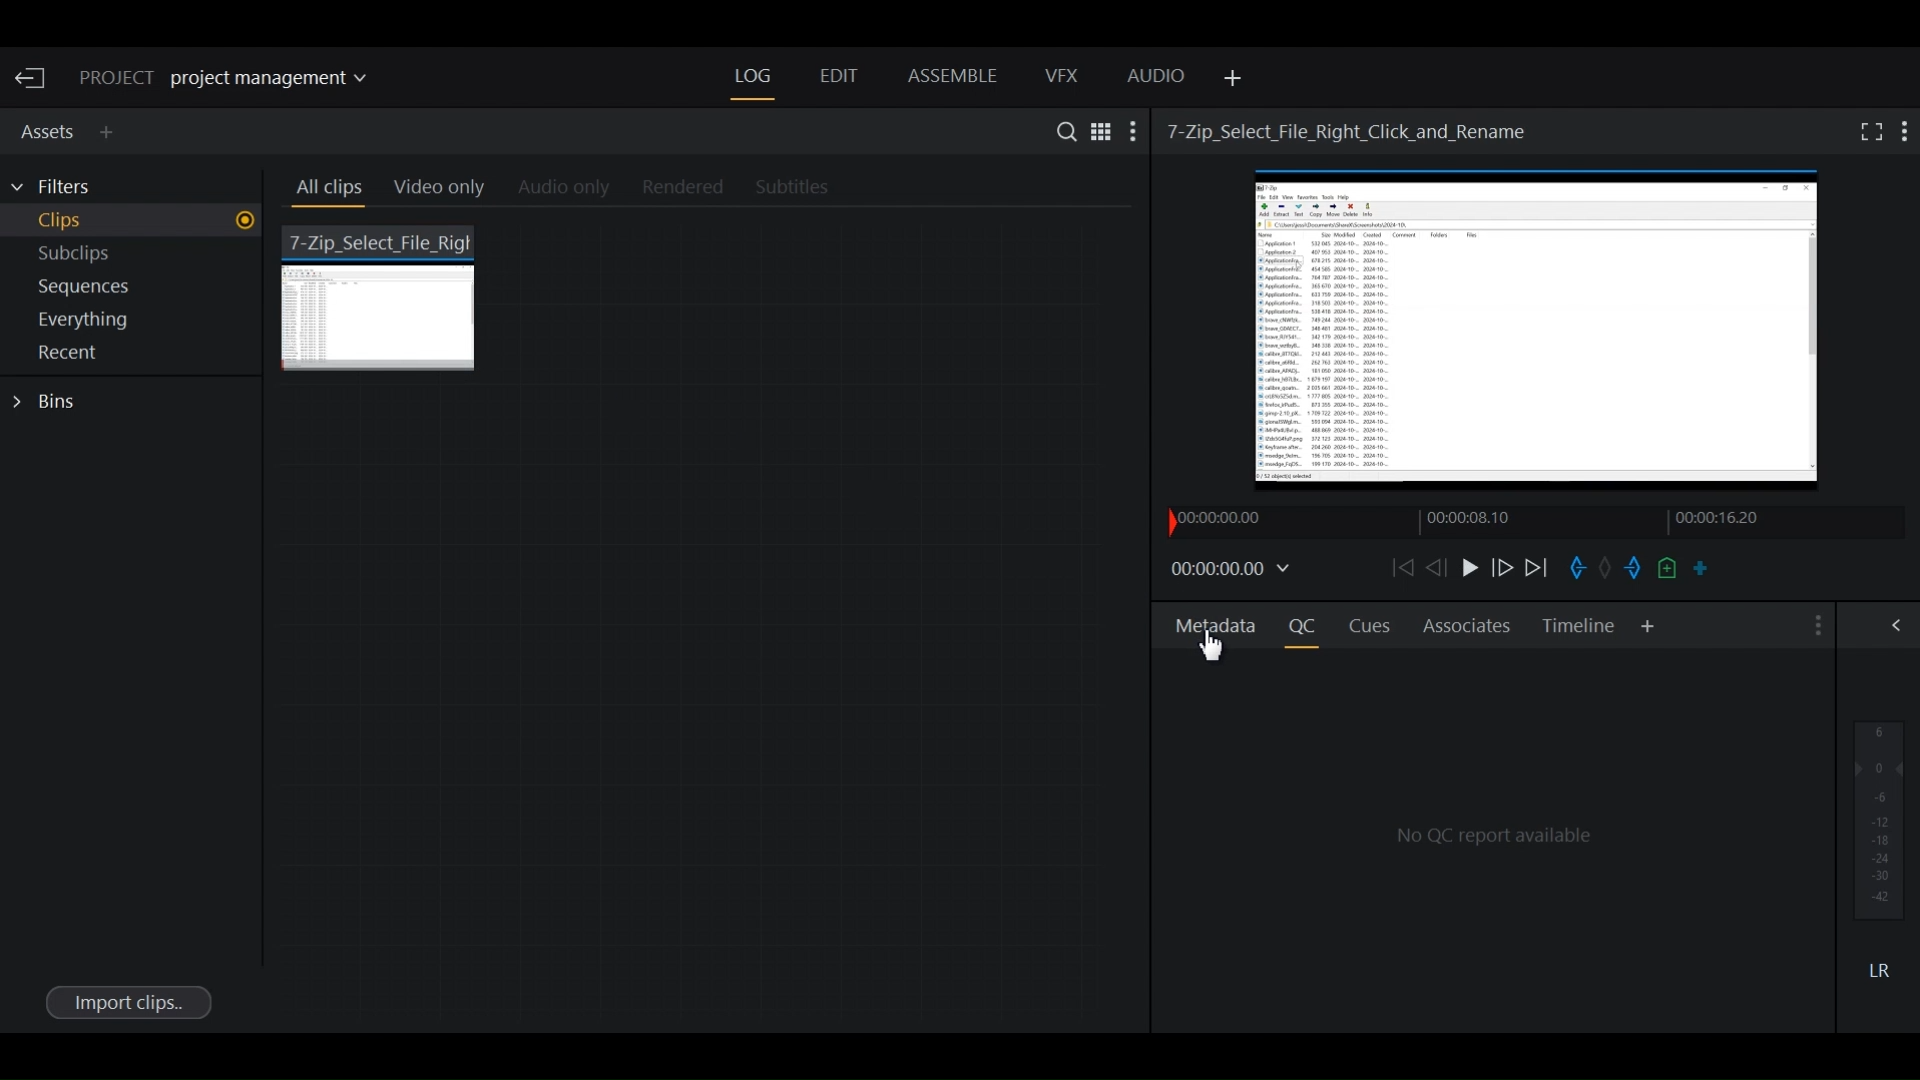  What do you see at coordinates (570, 189) in the screenshot?
I see `Audio Only` at bounding box center [570, 189].